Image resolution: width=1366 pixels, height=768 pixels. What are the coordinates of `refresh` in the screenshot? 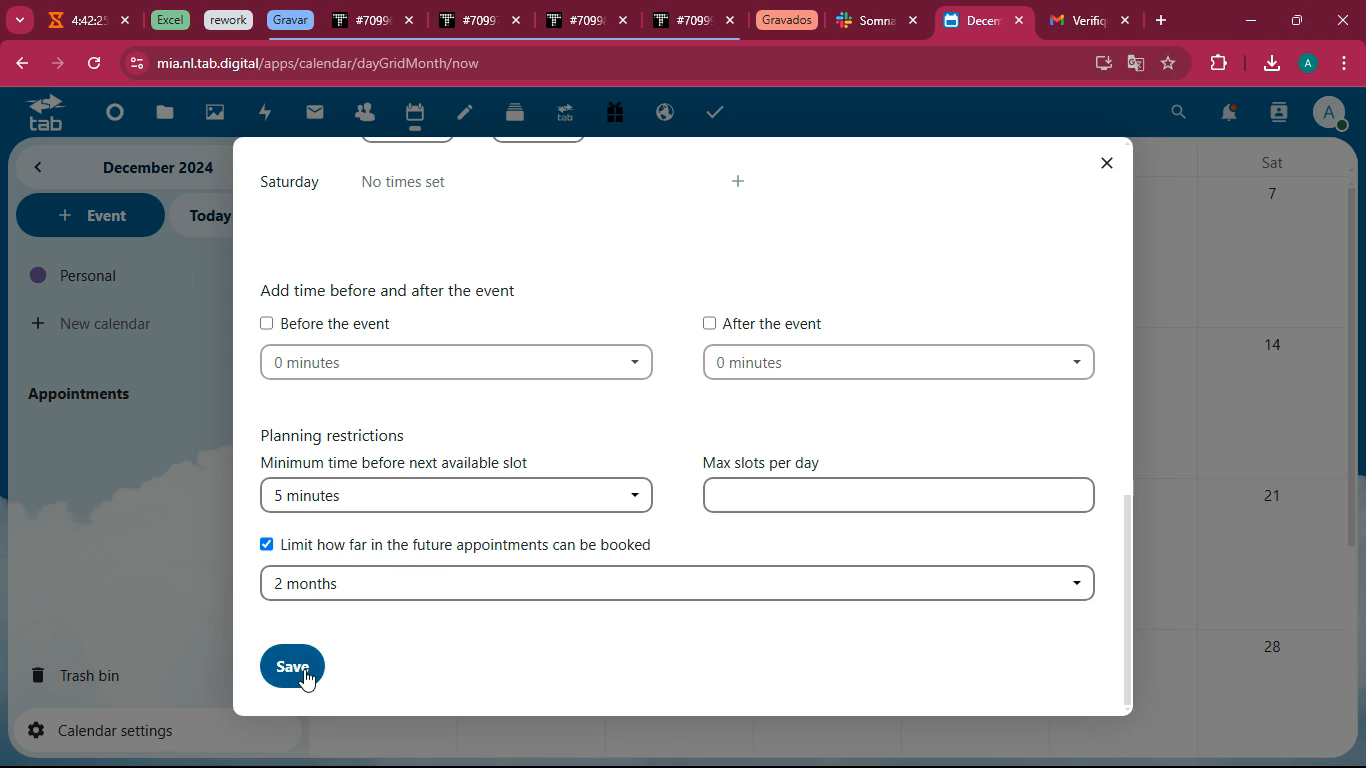 It's located at (94, 64).